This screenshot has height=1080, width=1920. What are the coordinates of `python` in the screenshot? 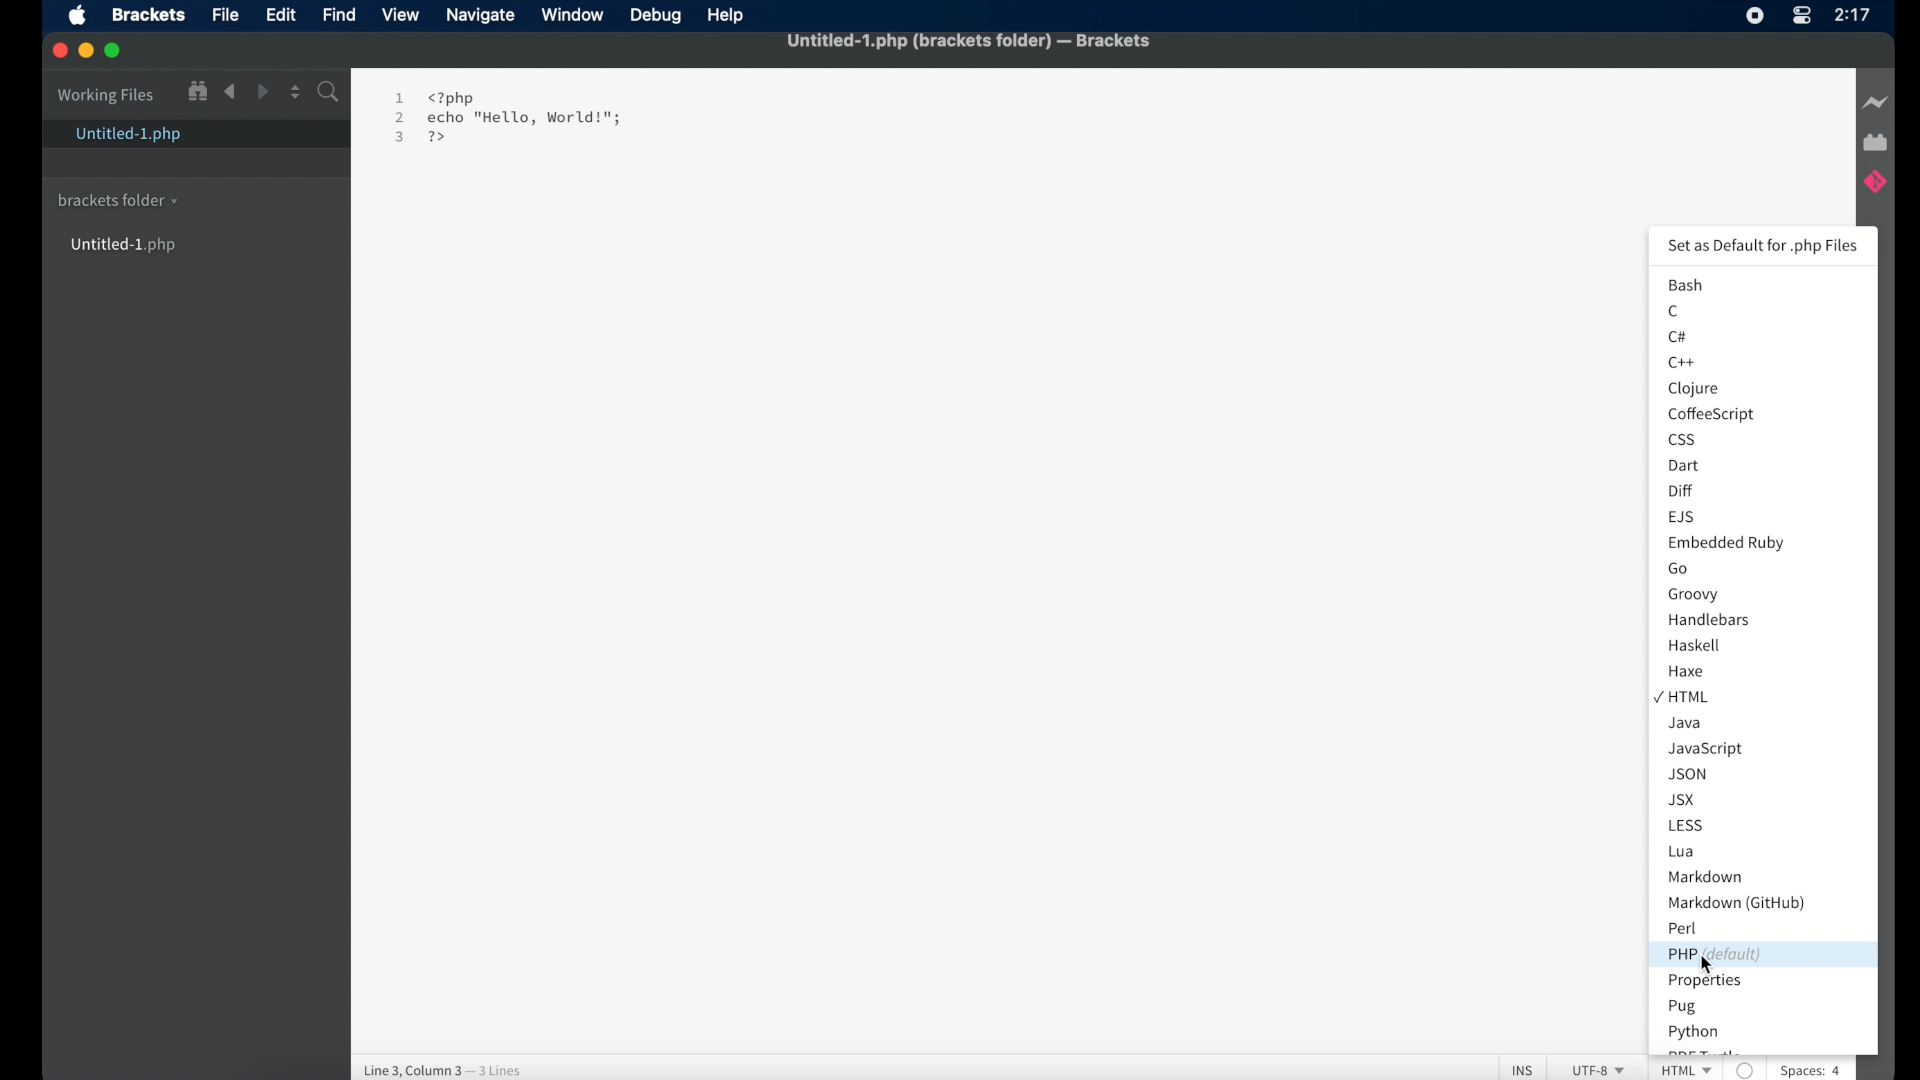 It's located at (1692, 1033).